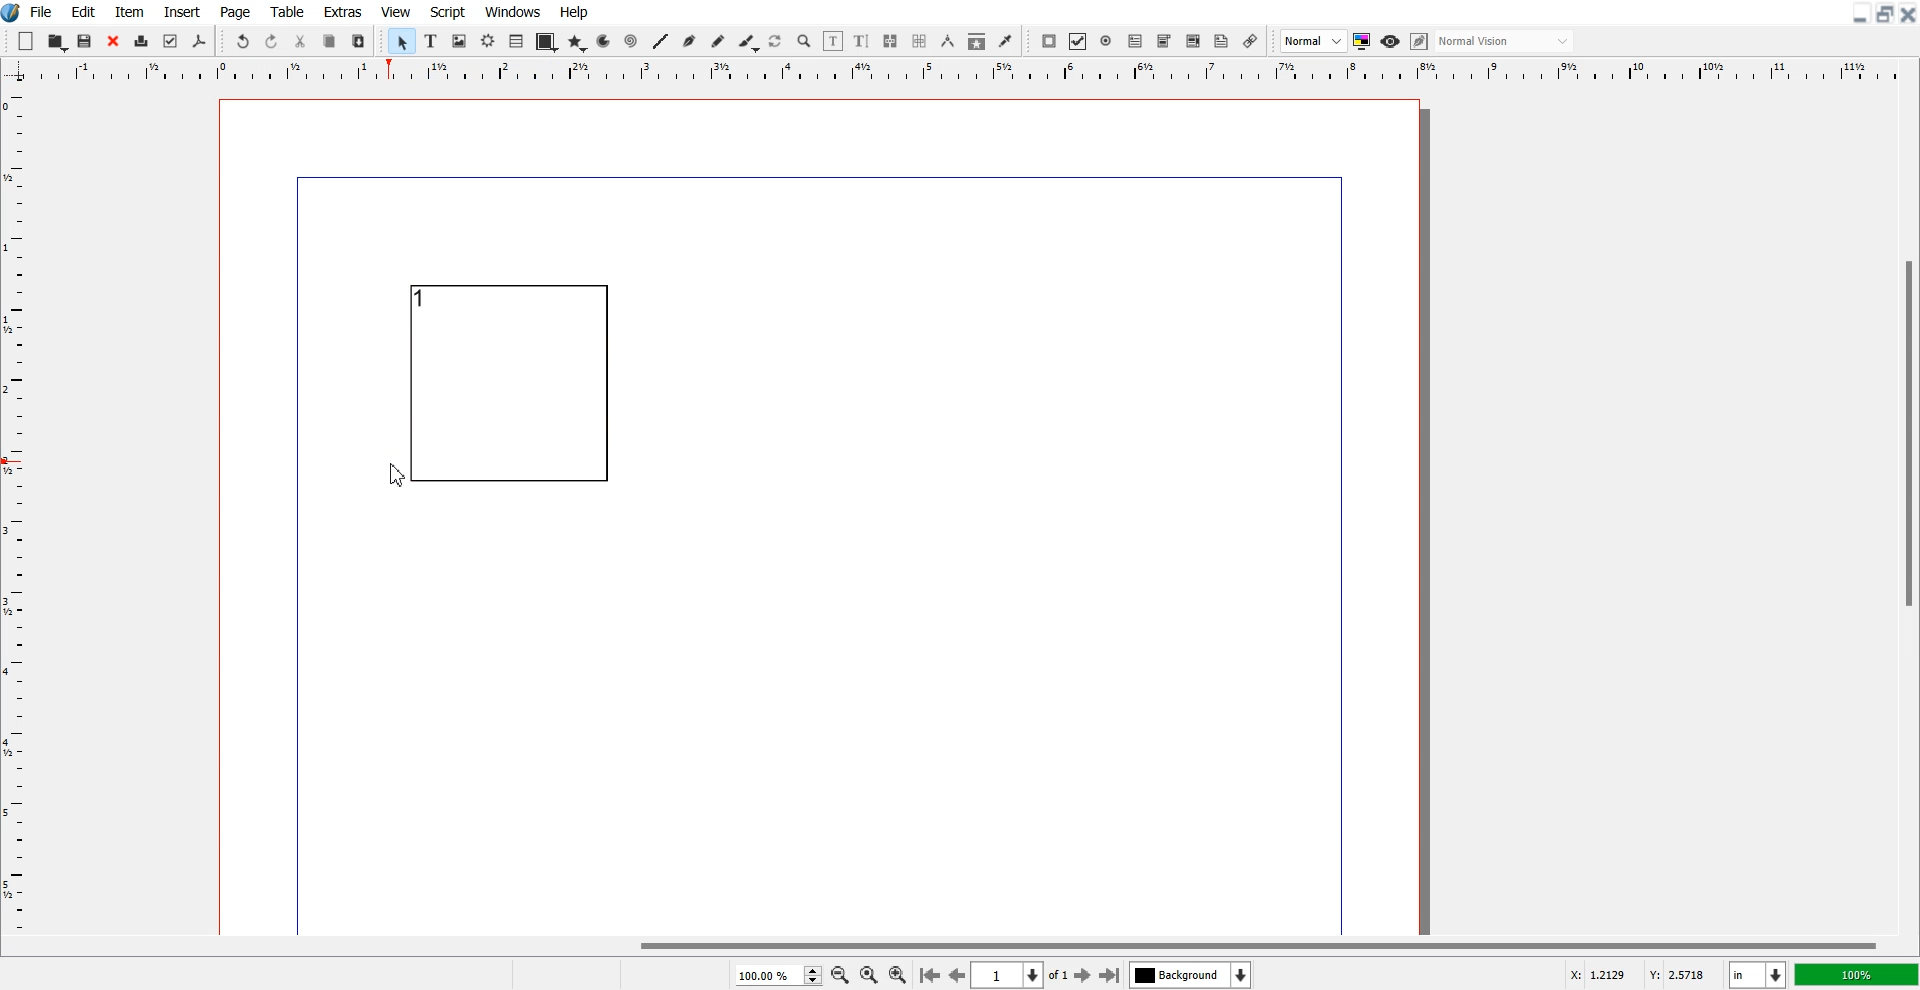 This screenshot has width=1920, height=990. I want to click on close, so click(1908, 15).